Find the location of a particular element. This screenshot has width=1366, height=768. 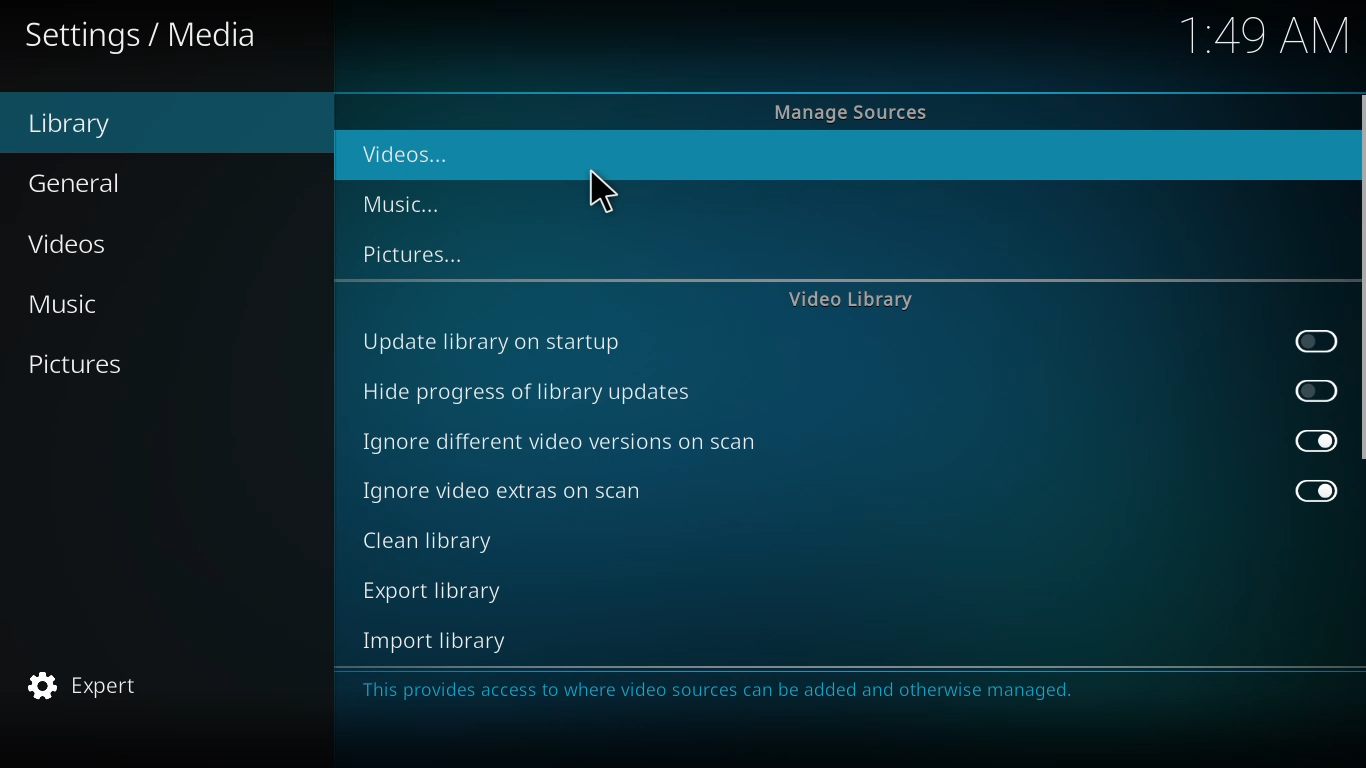

export library is located at coordinates (431, 591).